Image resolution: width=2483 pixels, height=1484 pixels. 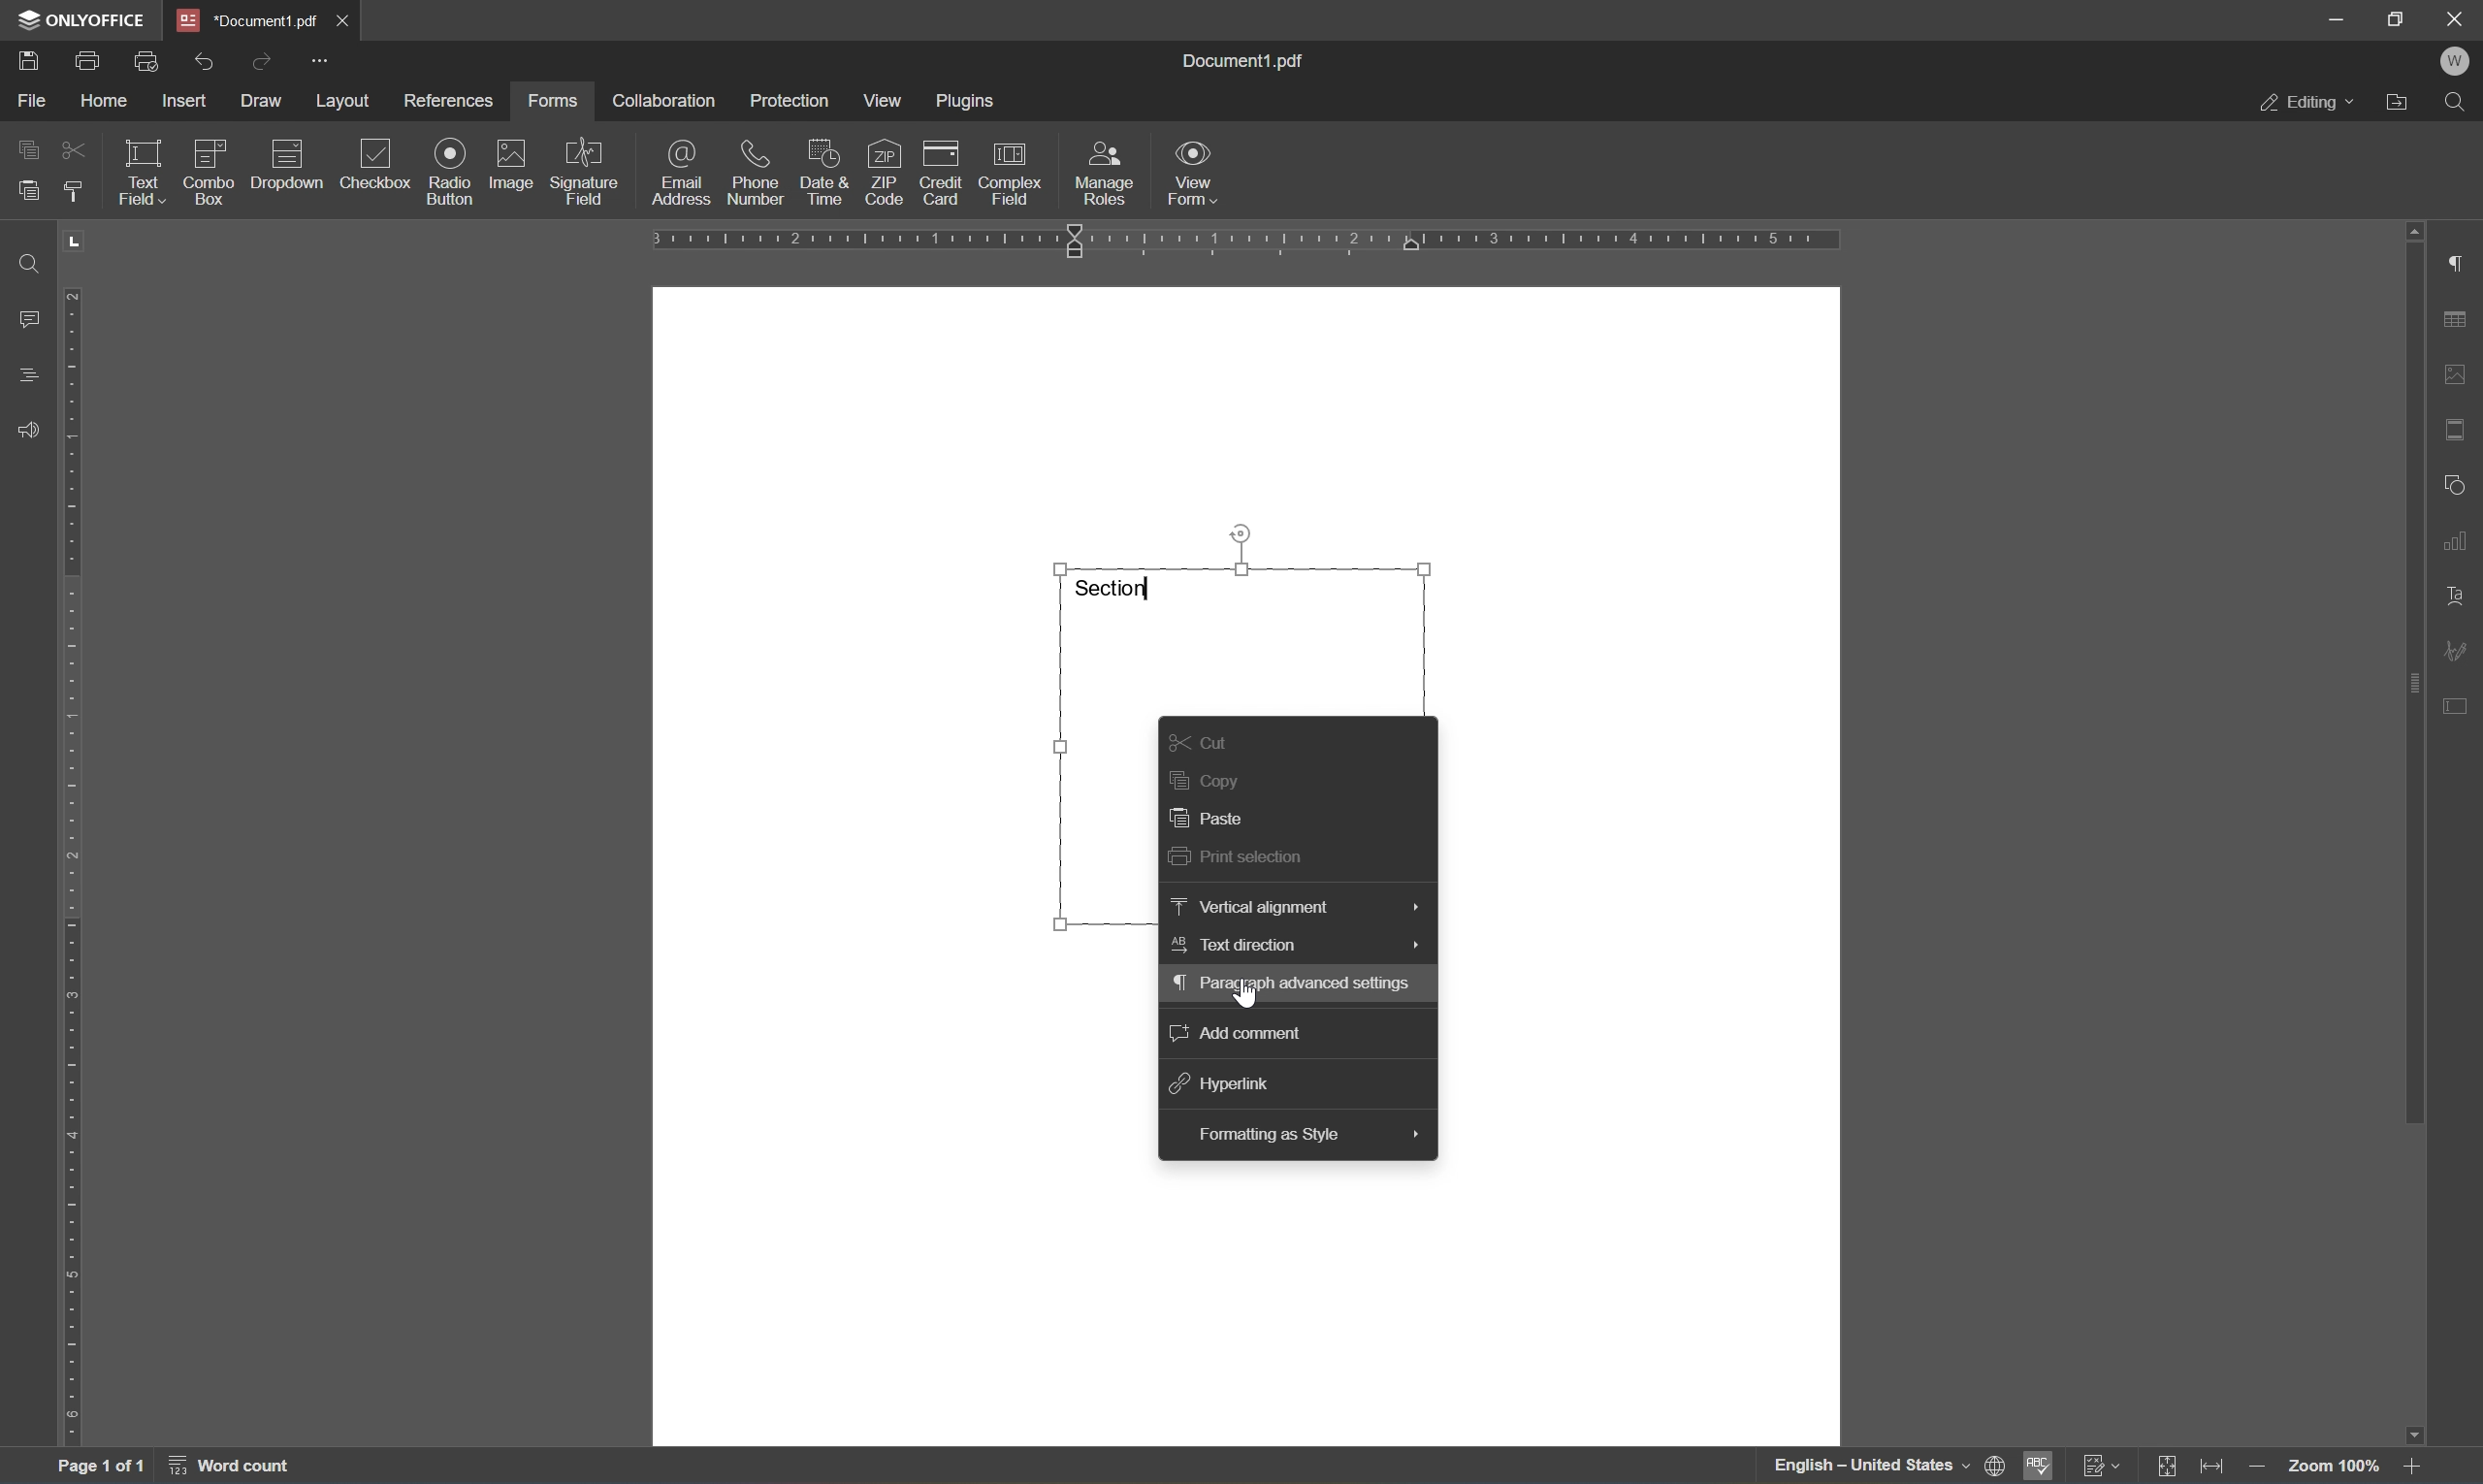 What do you see at coordinates (1206, 778) in the screenshot?
I see `copy` at bounding box center [1206, 778].